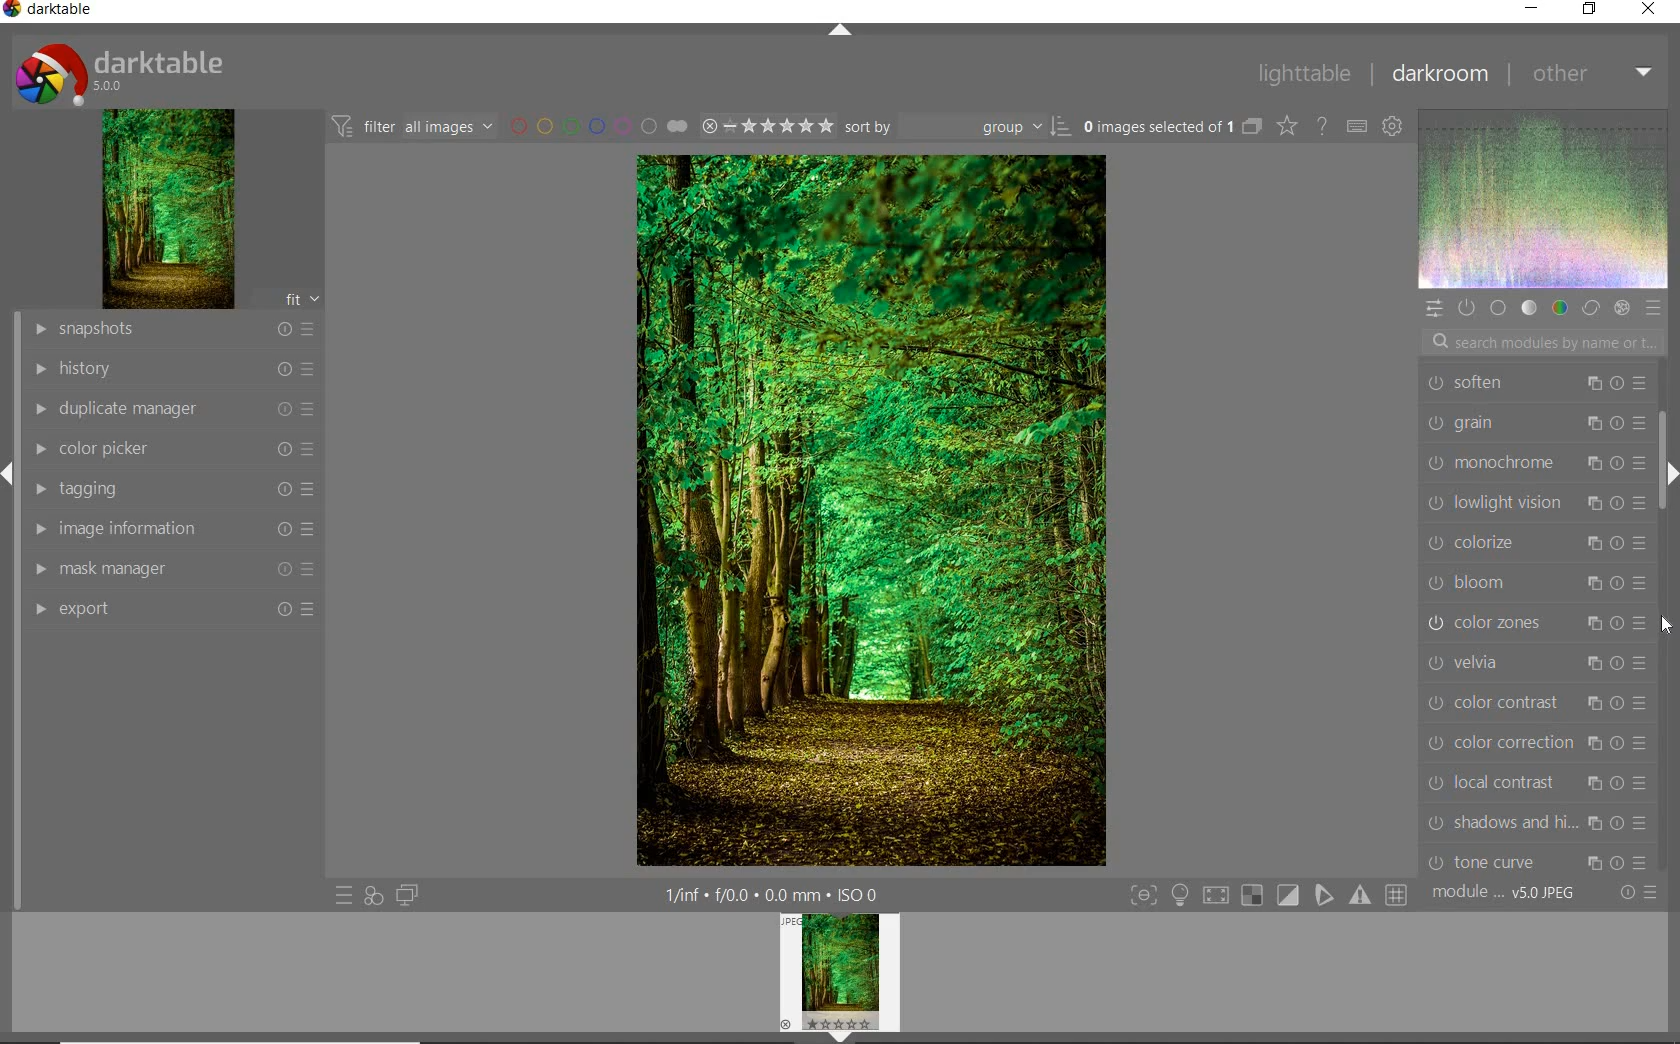  I want to click on MASK MANAGER, so click(170, 571).